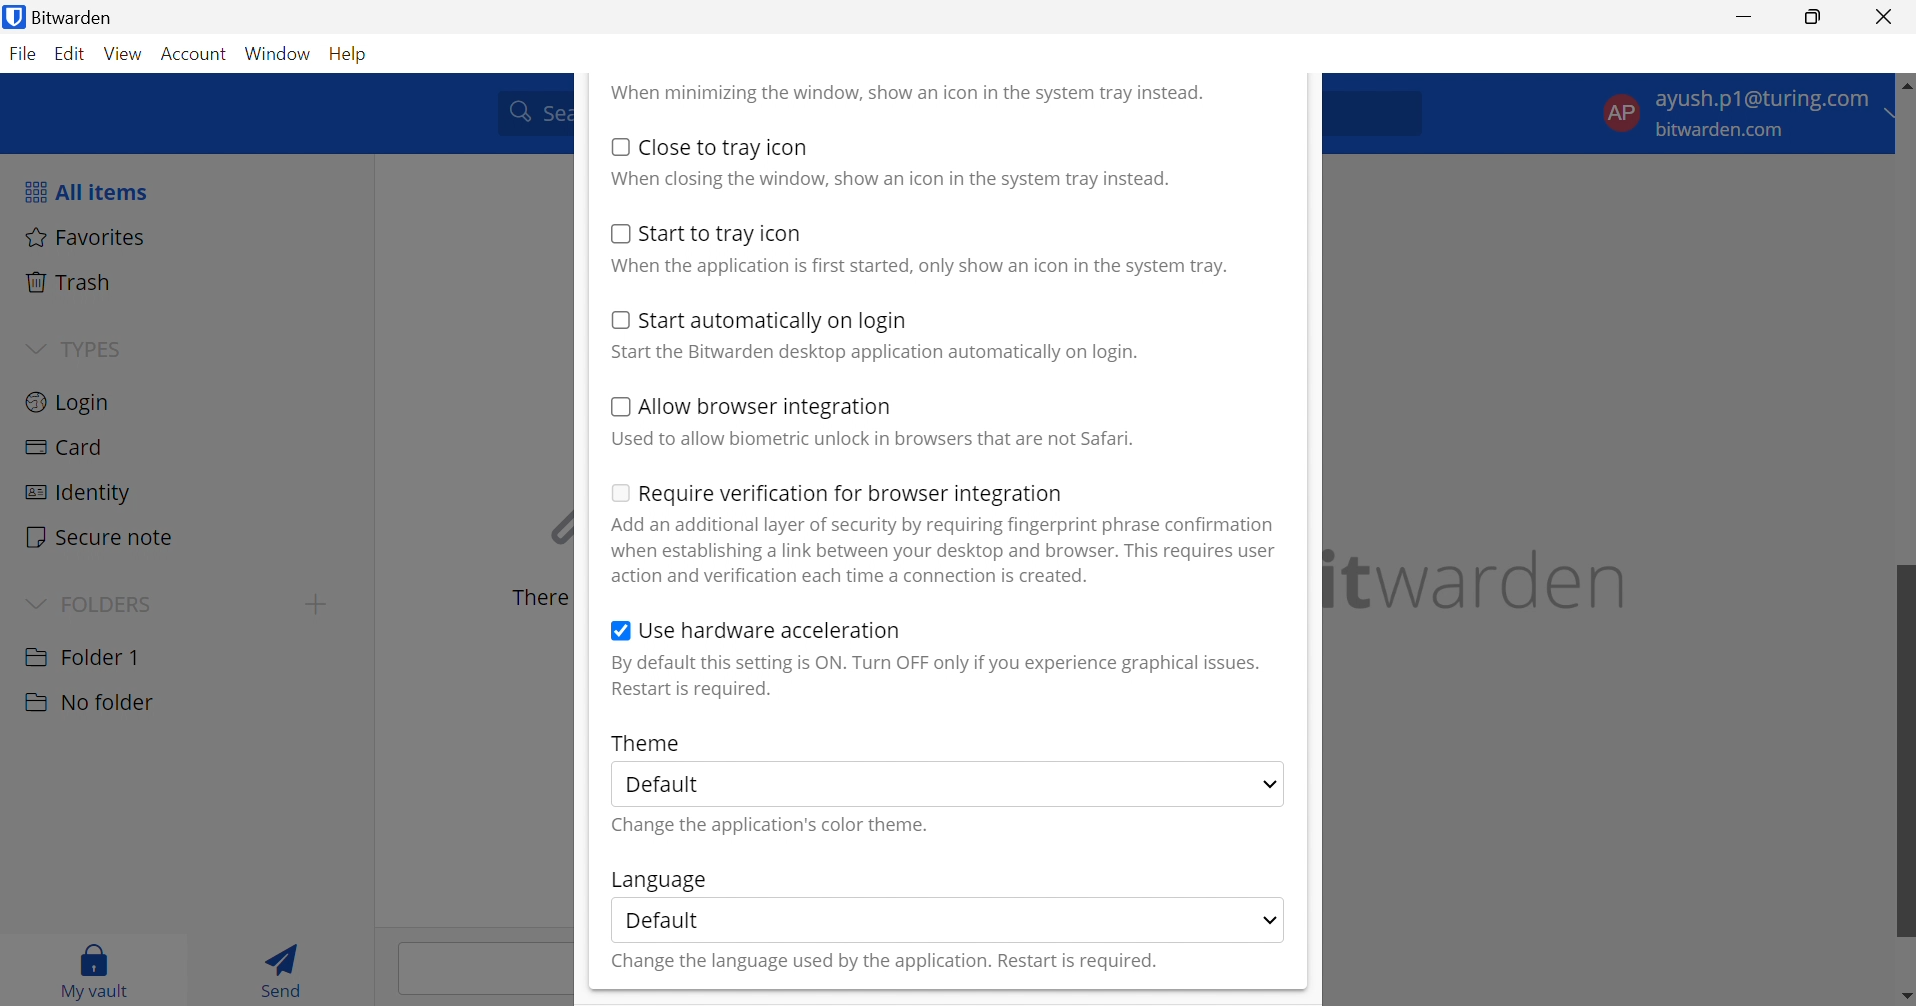 The width and height of the screenshot is (1916, 1006). Describe the element at coordinates (947, 525) in the screenshot. I see `Add an additional layer of security by requiring fingerprint phrase confirmation` at that location.